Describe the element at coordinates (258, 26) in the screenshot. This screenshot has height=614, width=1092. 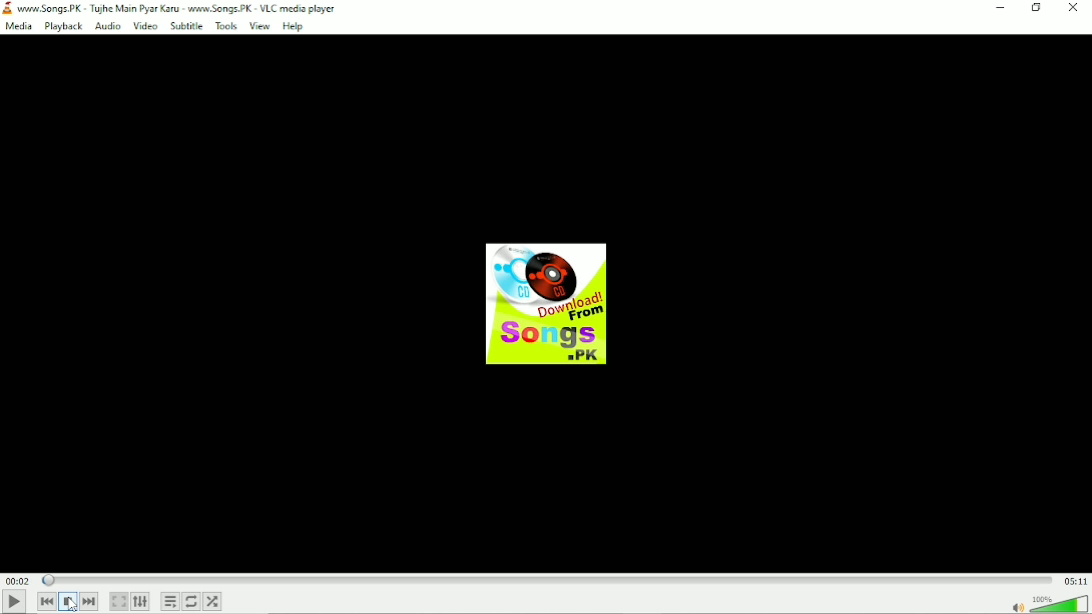
I see `View` at that location.